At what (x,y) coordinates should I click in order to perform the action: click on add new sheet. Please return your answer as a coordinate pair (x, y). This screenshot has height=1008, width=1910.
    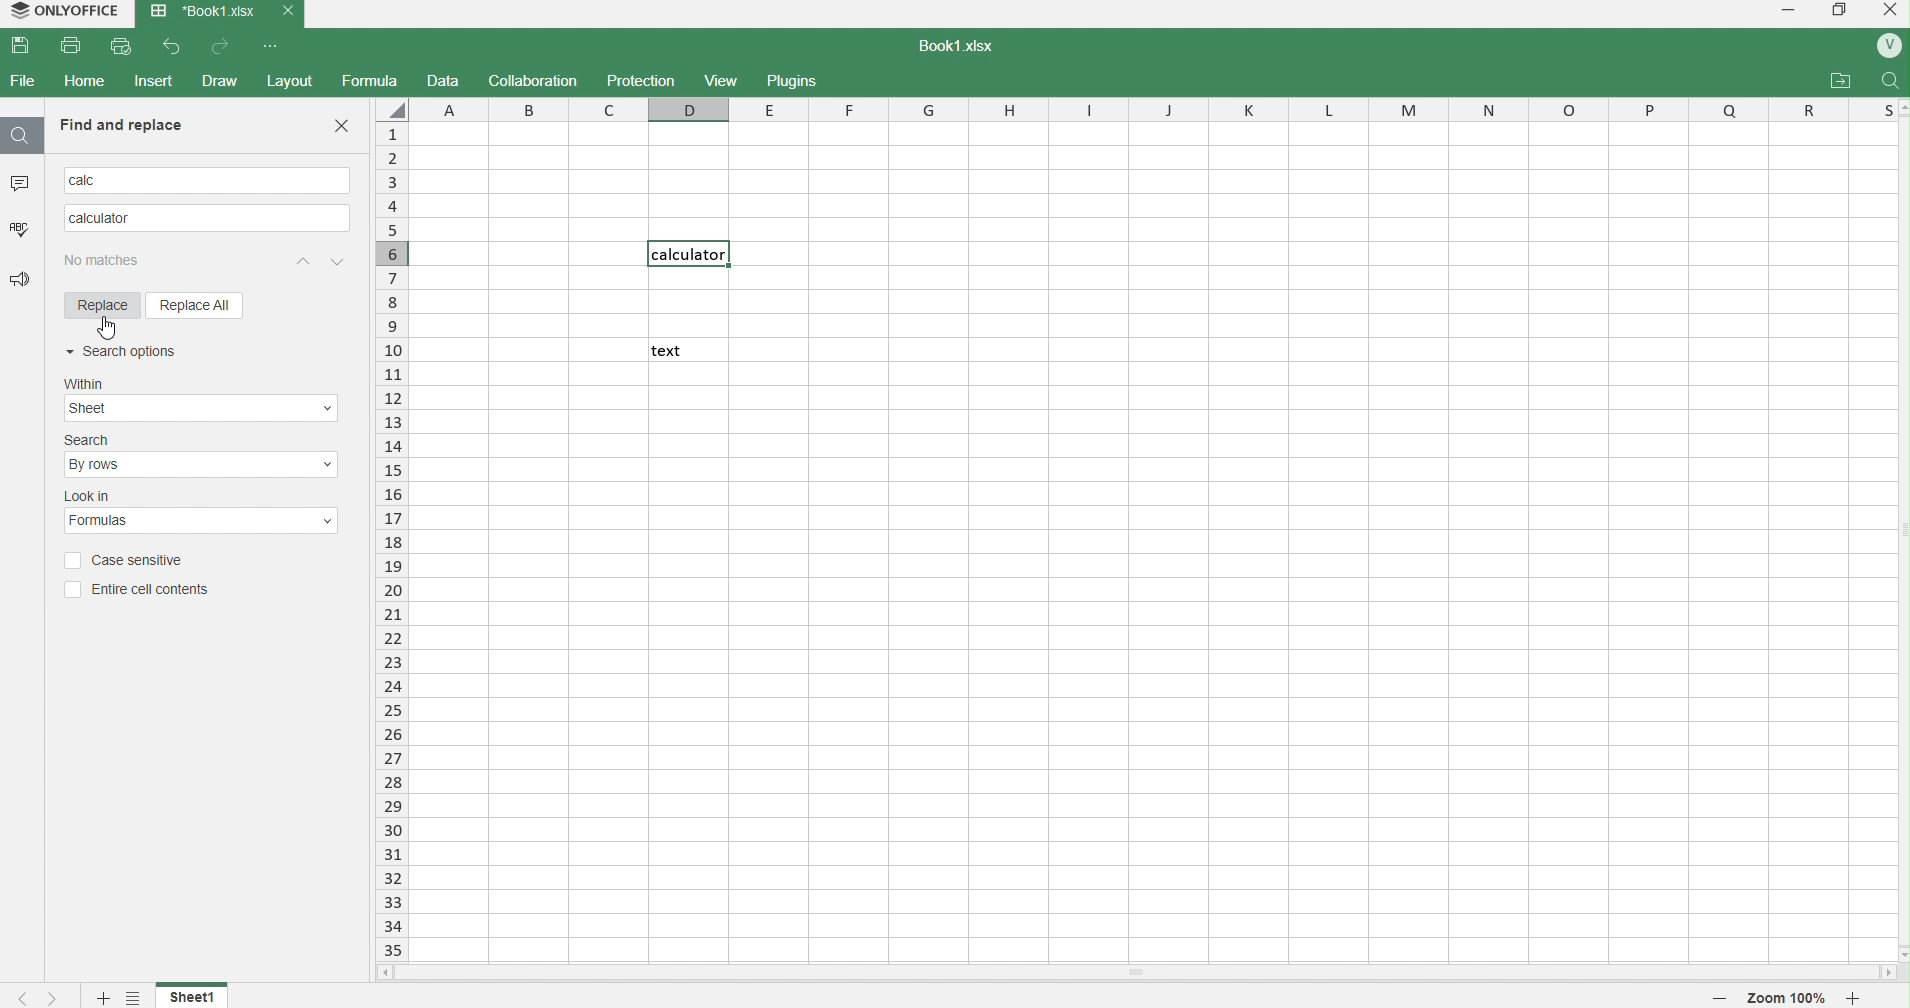
    Looking at the image, I should click on (100, 994).